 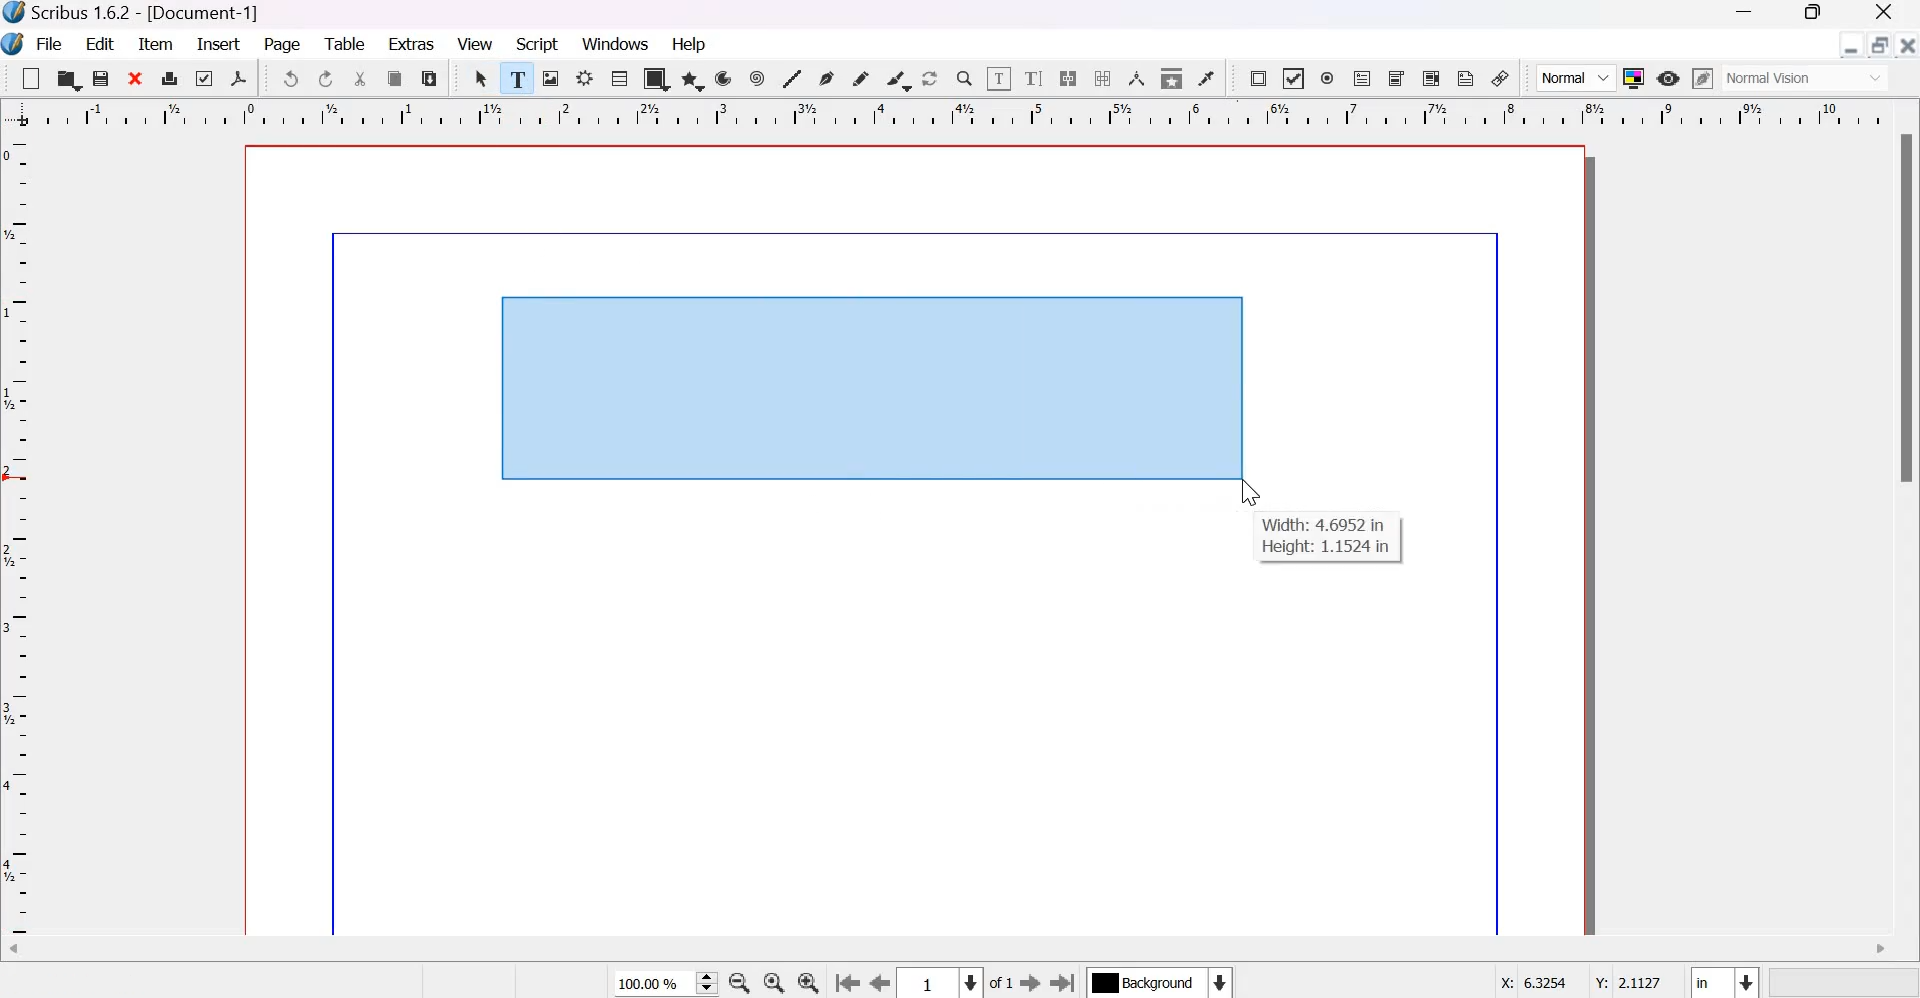 What do you see at coordinates (1259, 493) in the screenshot?
I see `cursor` at bounding box center [1259, 493].